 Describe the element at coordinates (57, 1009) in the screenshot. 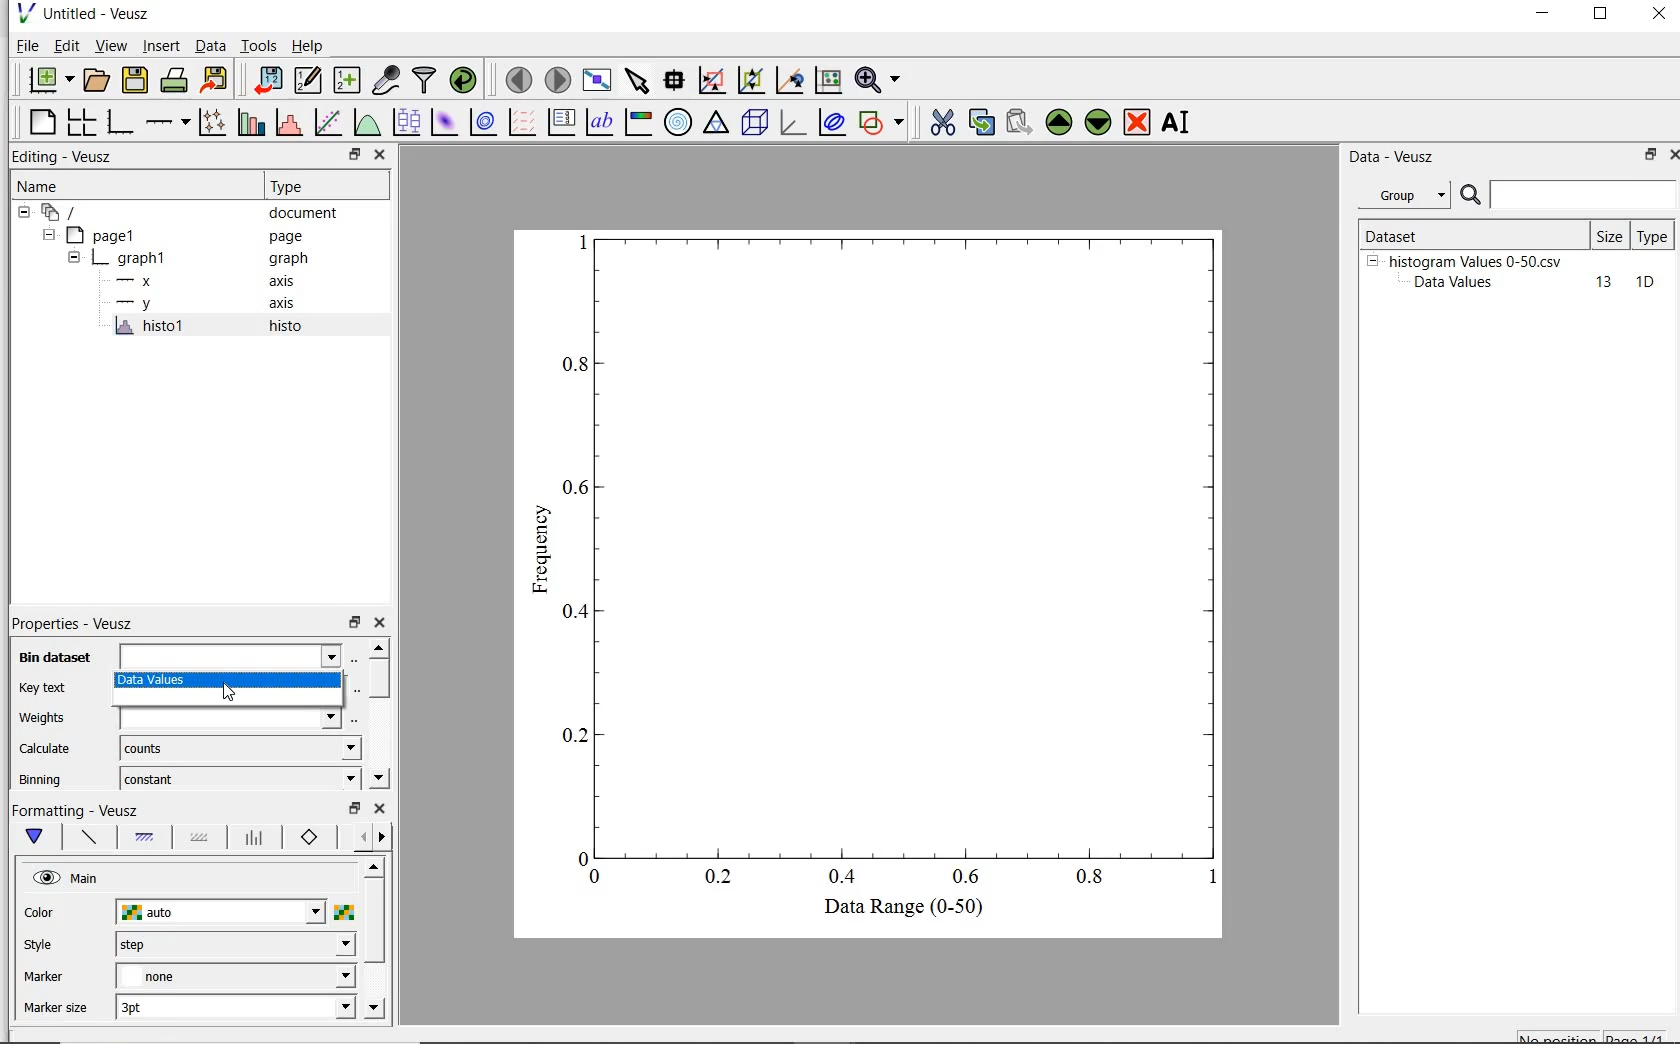

I see `‘Marker size` at that location.